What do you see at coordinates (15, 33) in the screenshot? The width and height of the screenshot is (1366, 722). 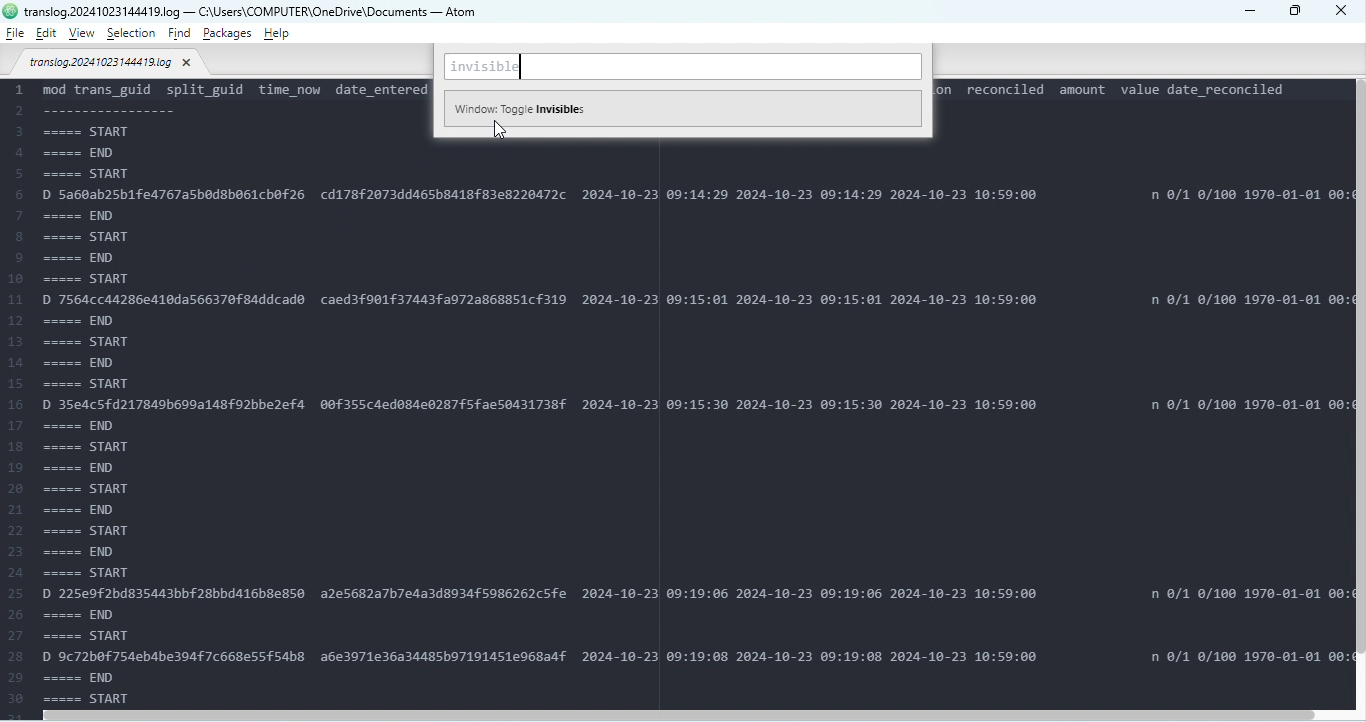 I see `File` at bounding box center [15, 33].